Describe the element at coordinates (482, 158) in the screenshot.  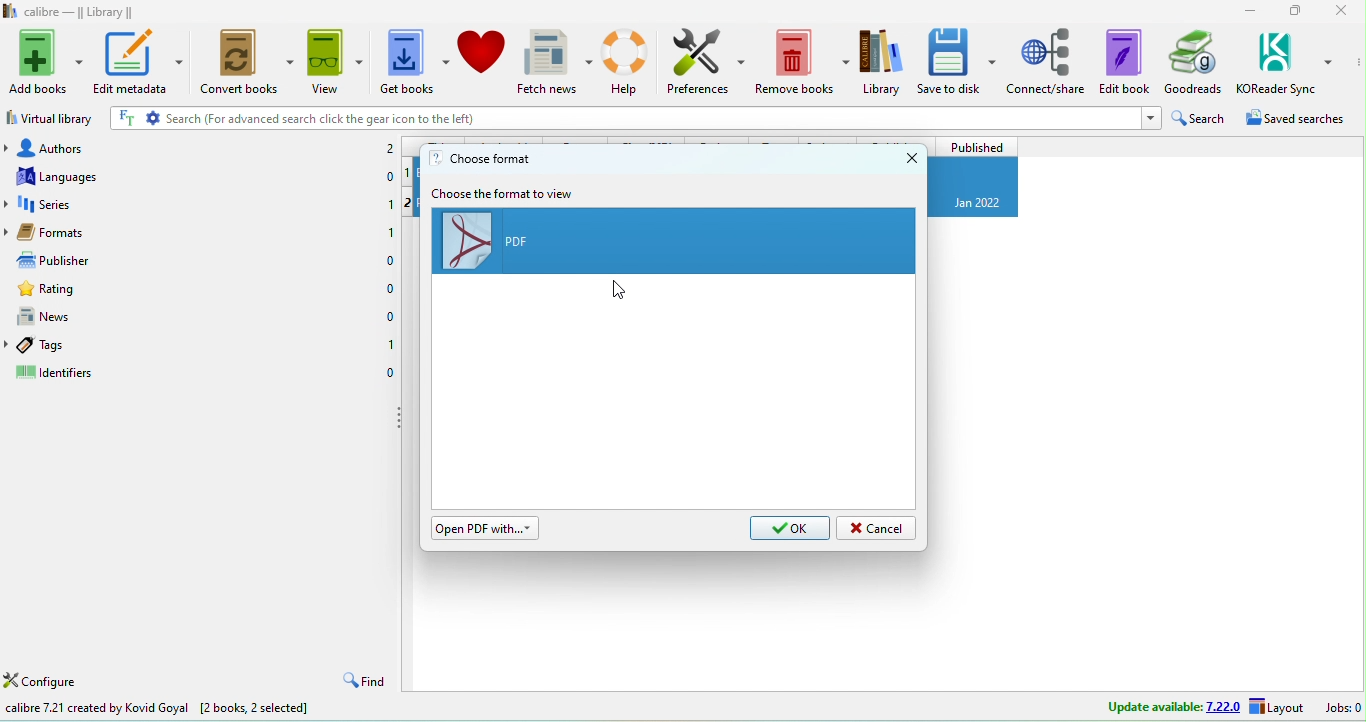
I see `Choose format` at that location.